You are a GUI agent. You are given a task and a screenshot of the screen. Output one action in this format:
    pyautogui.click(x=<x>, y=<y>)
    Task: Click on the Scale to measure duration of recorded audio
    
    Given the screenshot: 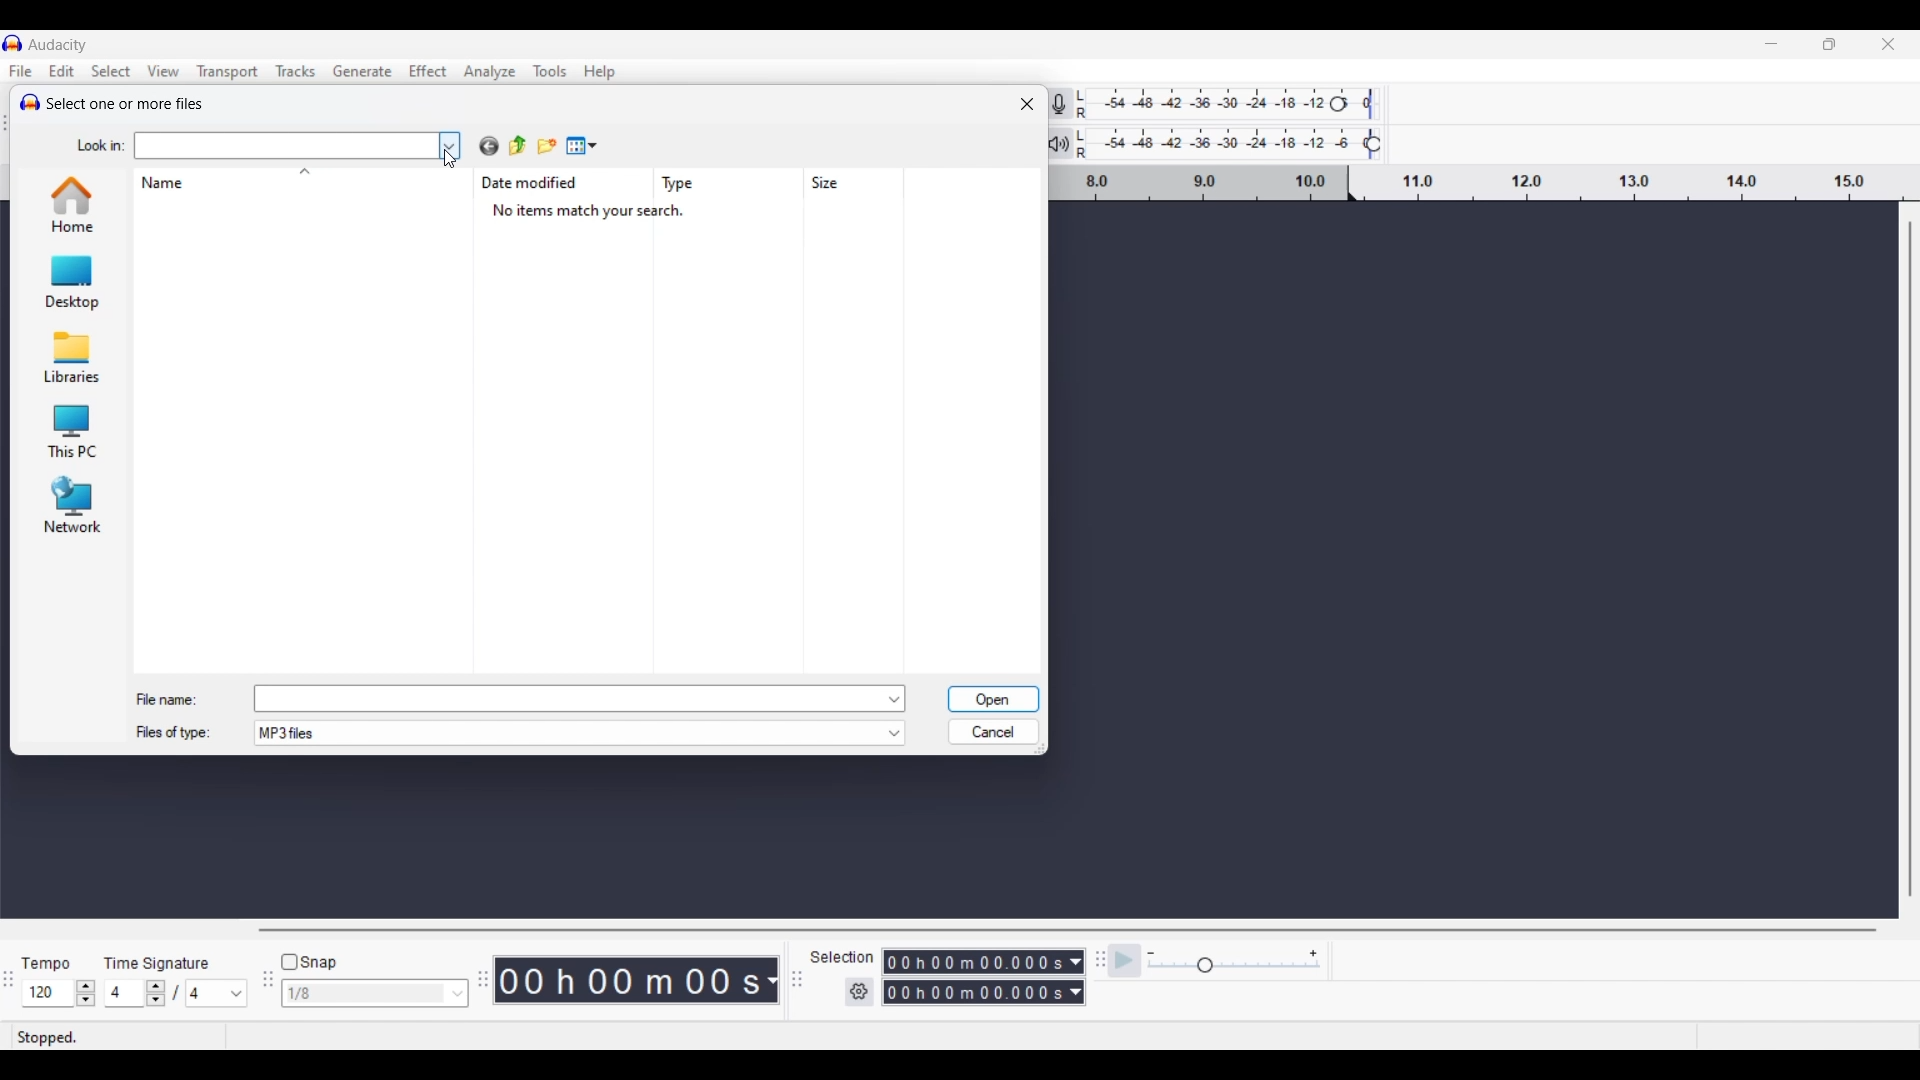 What is the action you would take?
    pyautogui.click(x=1489, y=185)
    